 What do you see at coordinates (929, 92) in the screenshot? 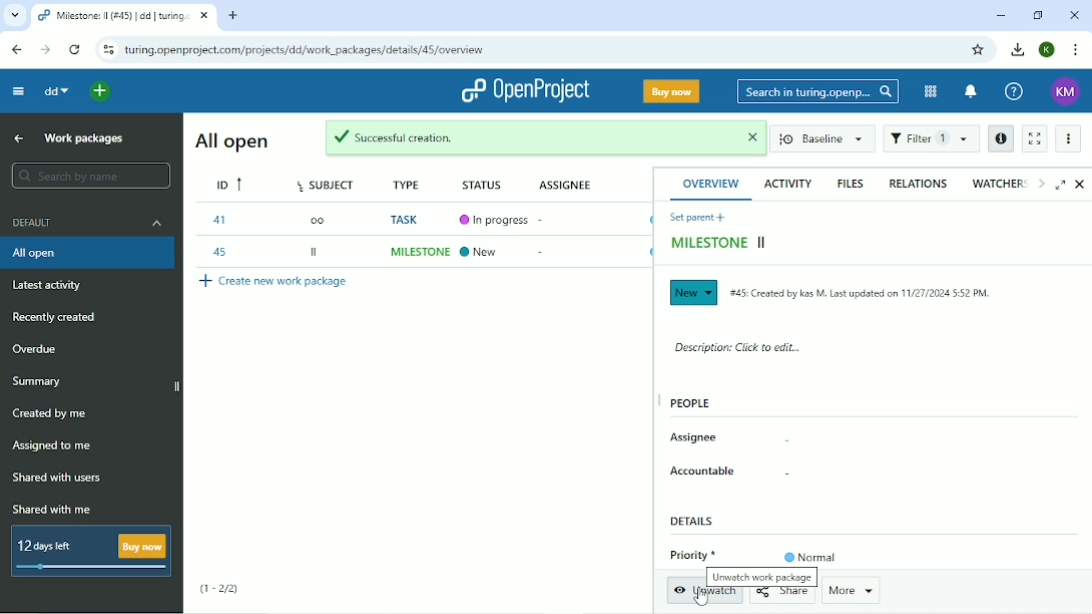
I see `Modules` at bounding box center [929, 92].